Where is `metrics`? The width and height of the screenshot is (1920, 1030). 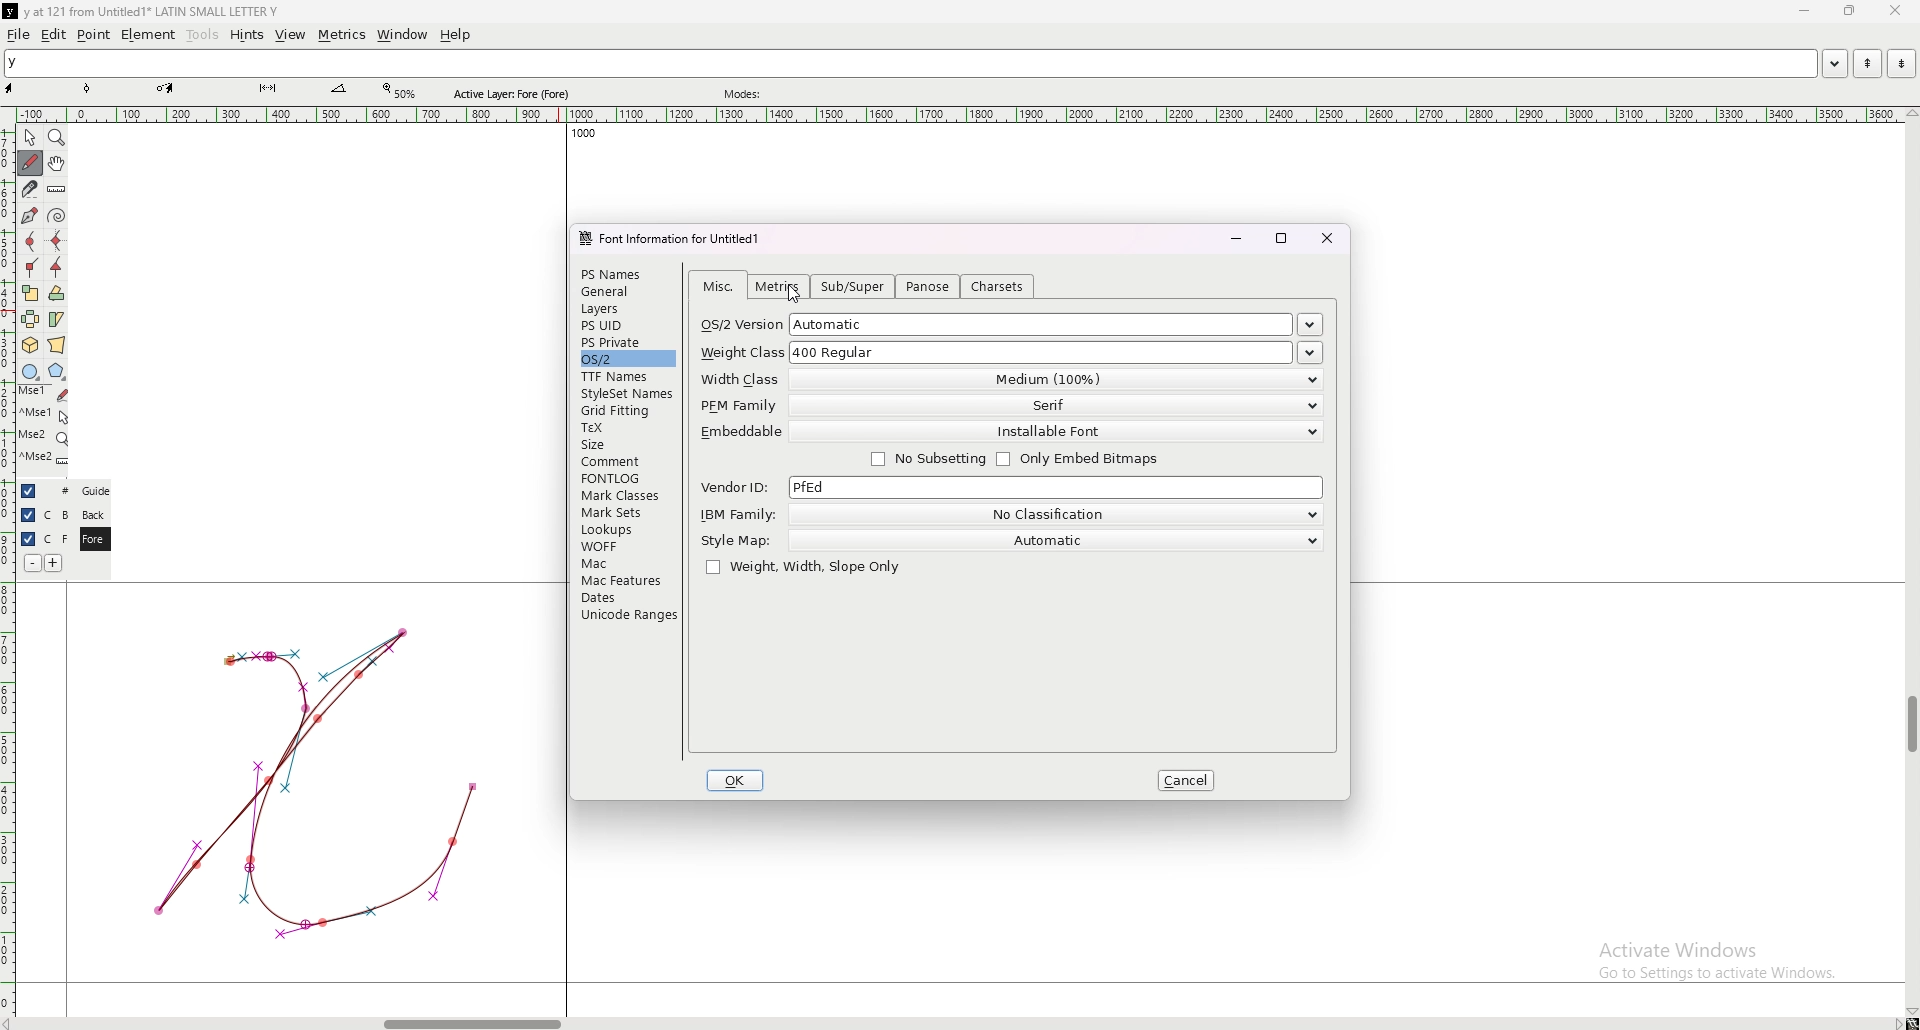
metrics is located at coordinates (776, 286).